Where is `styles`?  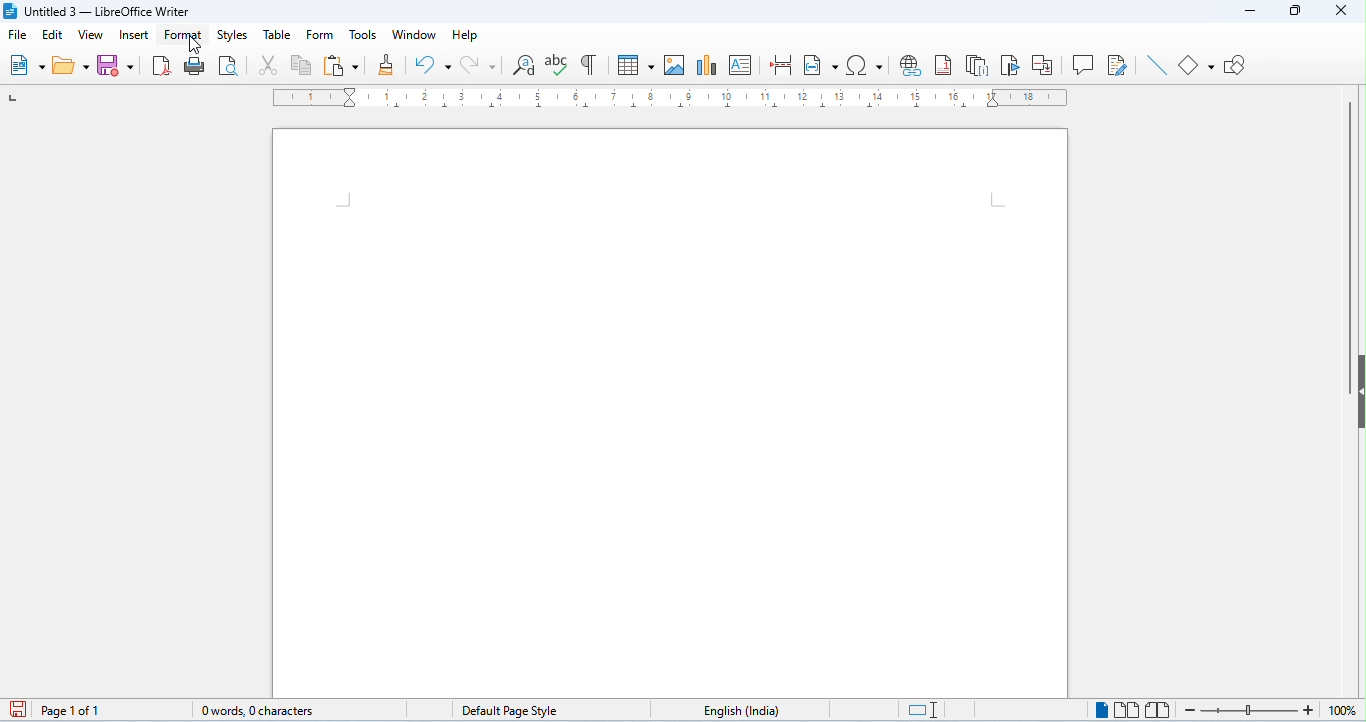 styles is located at coordinates (232, 35).